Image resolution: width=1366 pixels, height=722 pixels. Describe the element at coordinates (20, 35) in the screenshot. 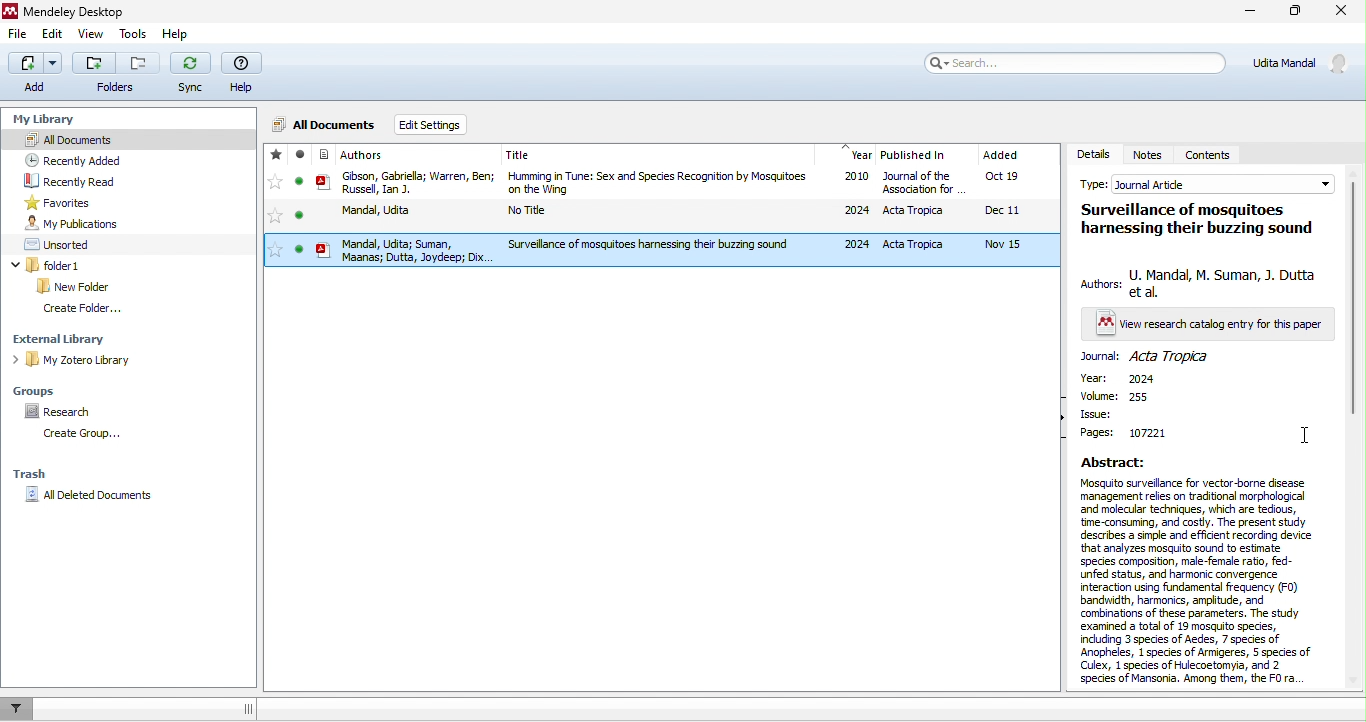

I see `file` at that location.